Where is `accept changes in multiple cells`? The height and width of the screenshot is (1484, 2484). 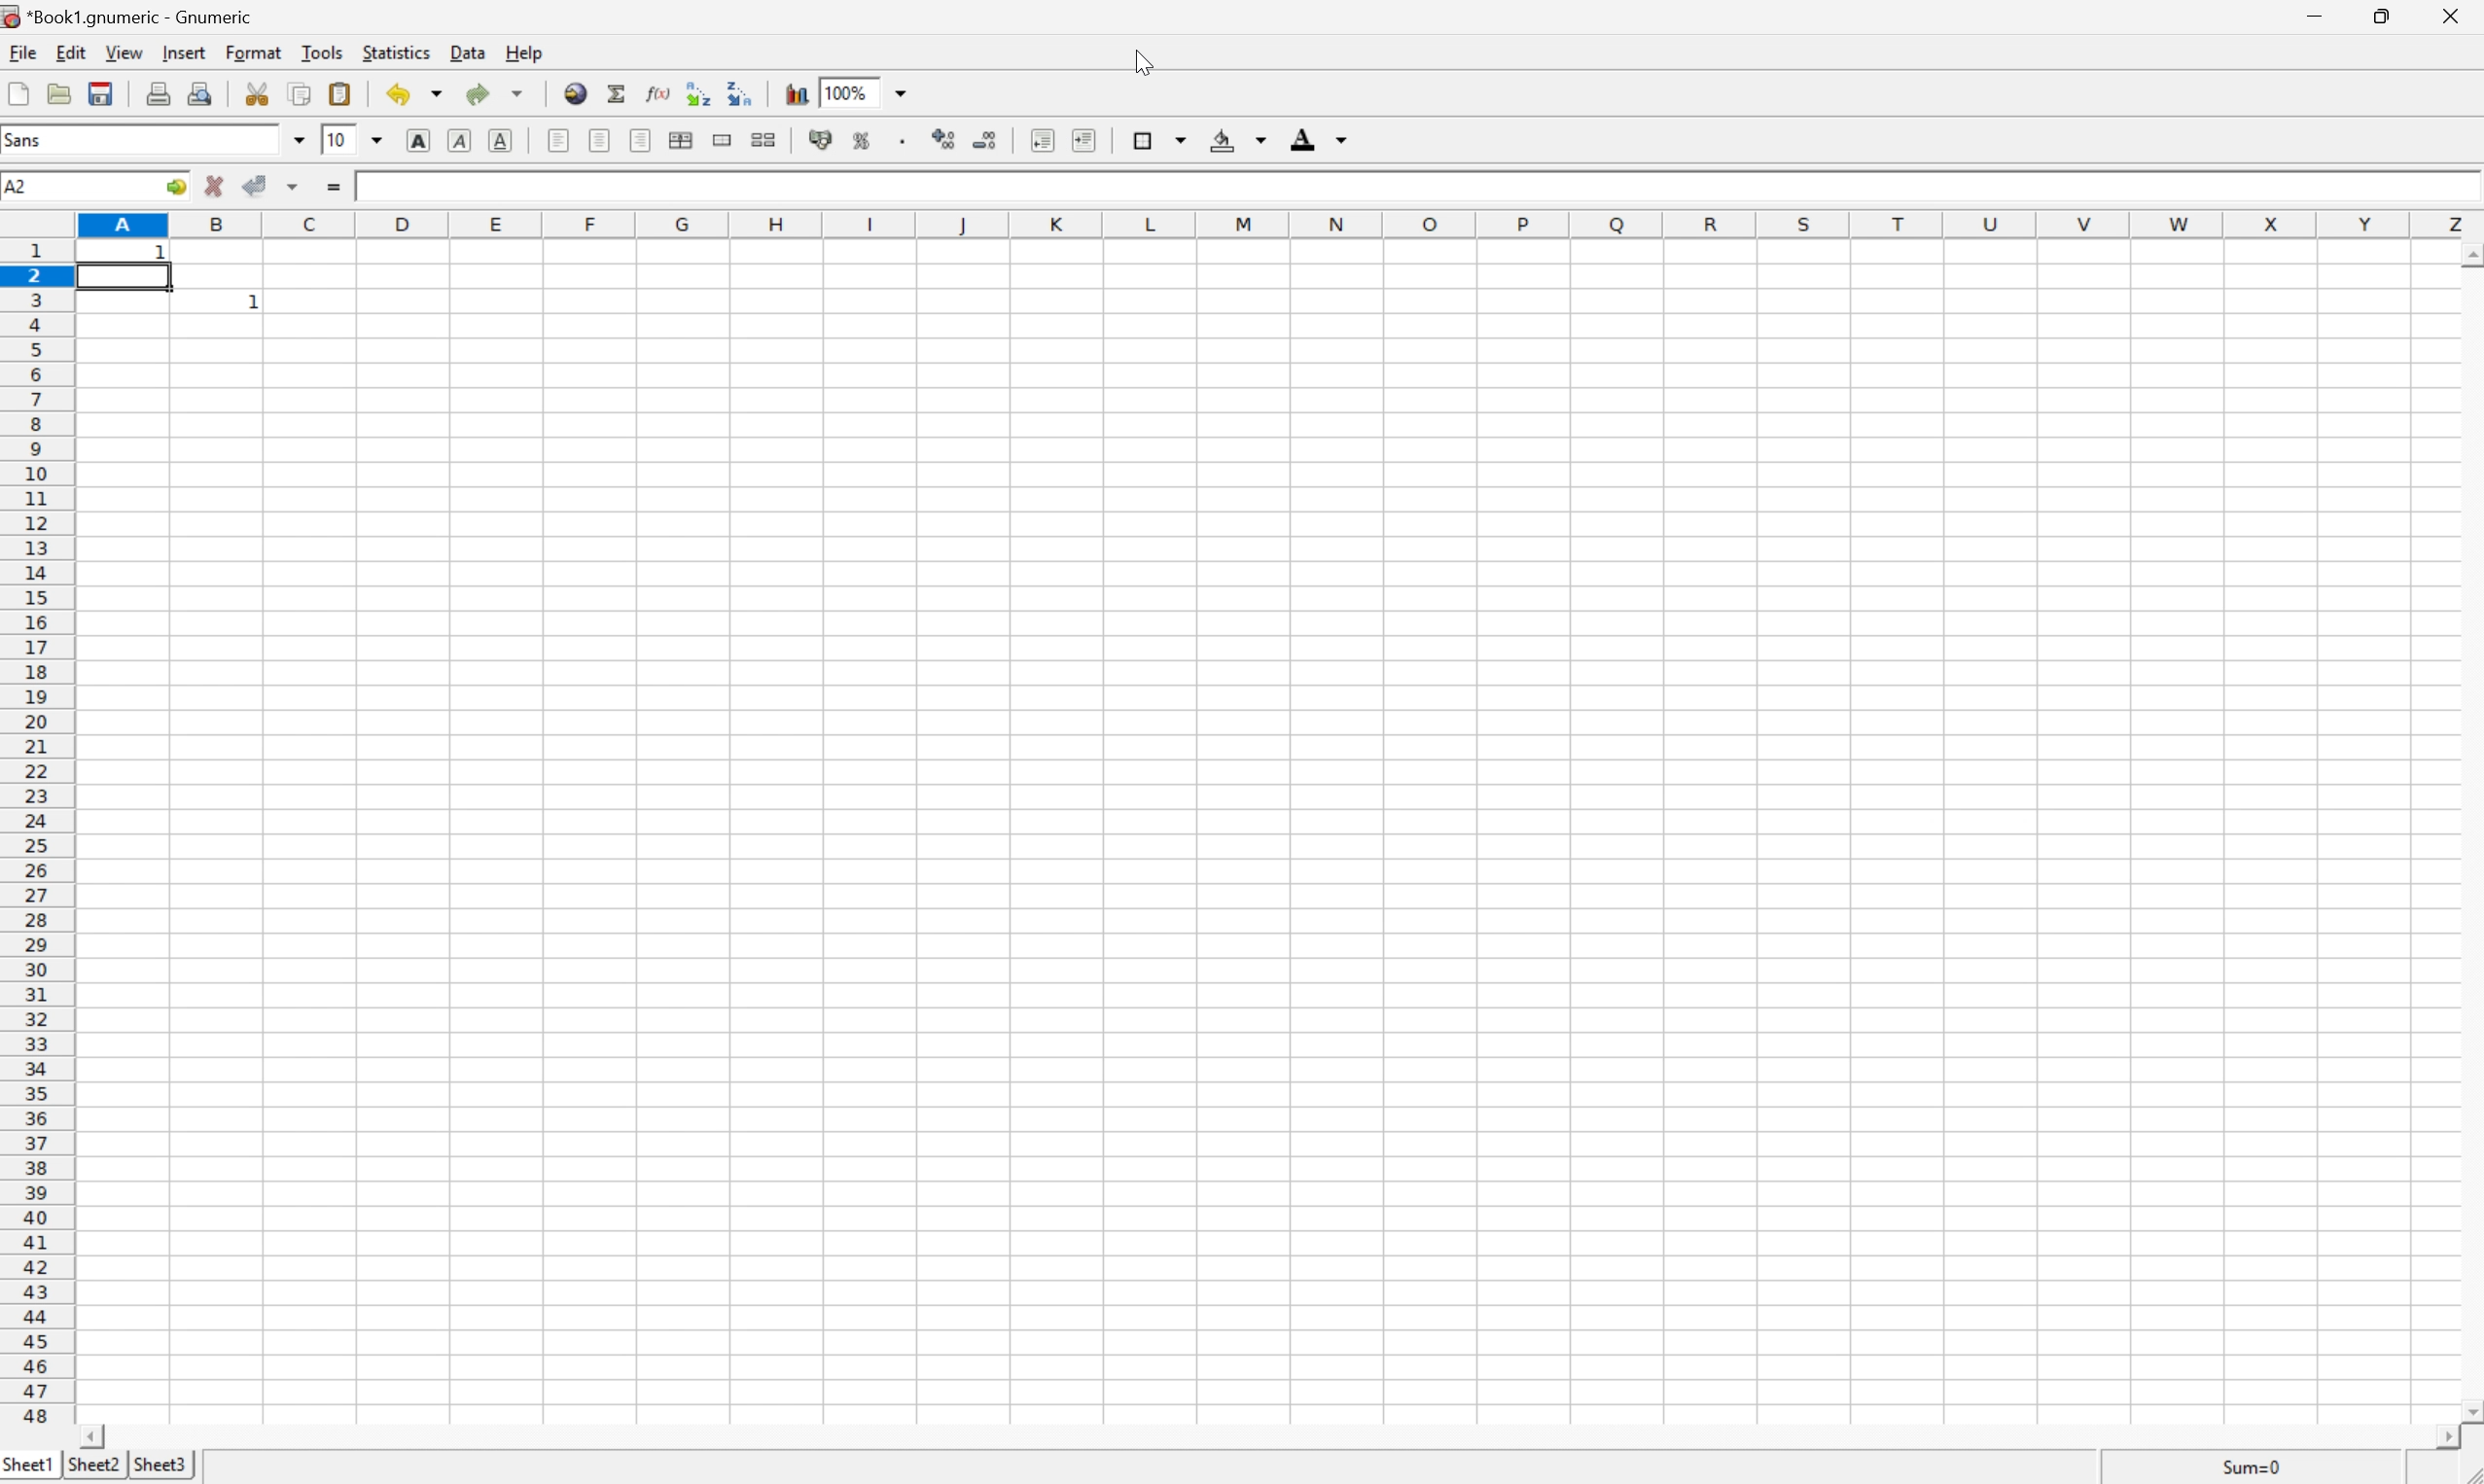 accept changes in multiple cells is located at coordinates (280, 182).